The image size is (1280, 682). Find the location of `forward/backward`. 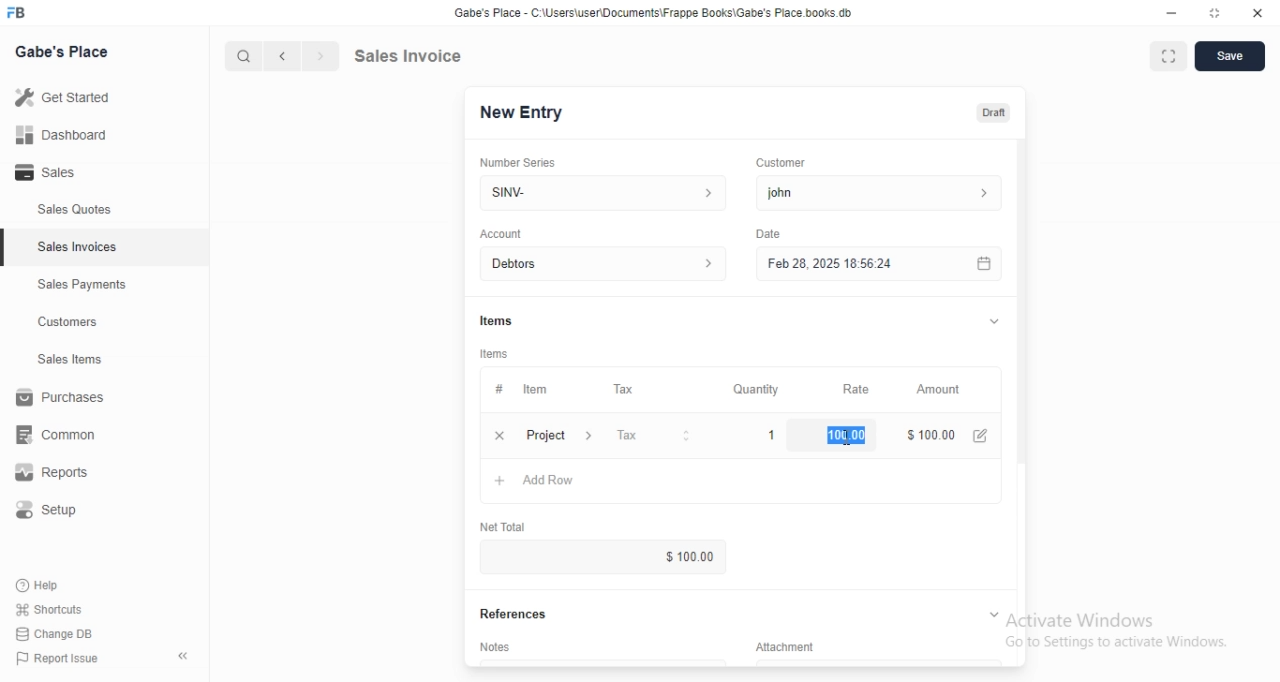

forward/backward is located at coordinates (300, 56).